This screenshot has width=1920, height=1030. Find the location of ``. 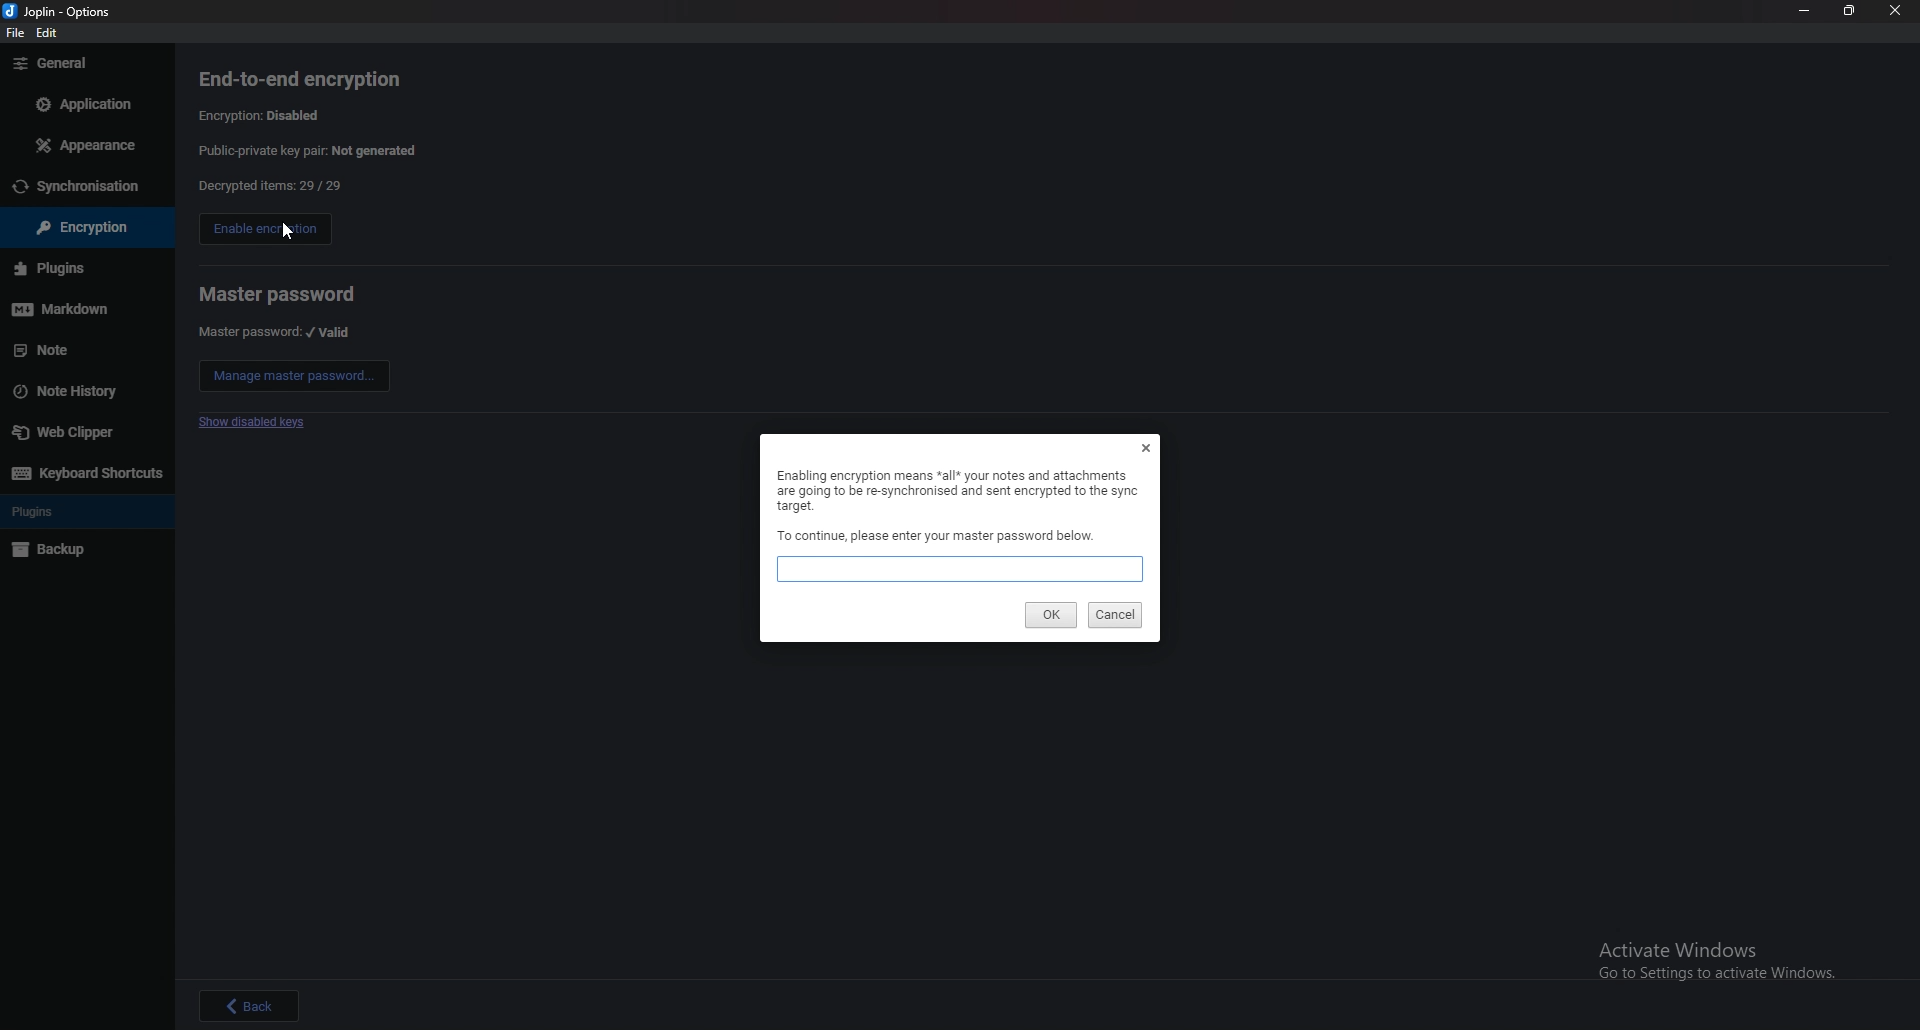

 is located at coordinates (78, 227).